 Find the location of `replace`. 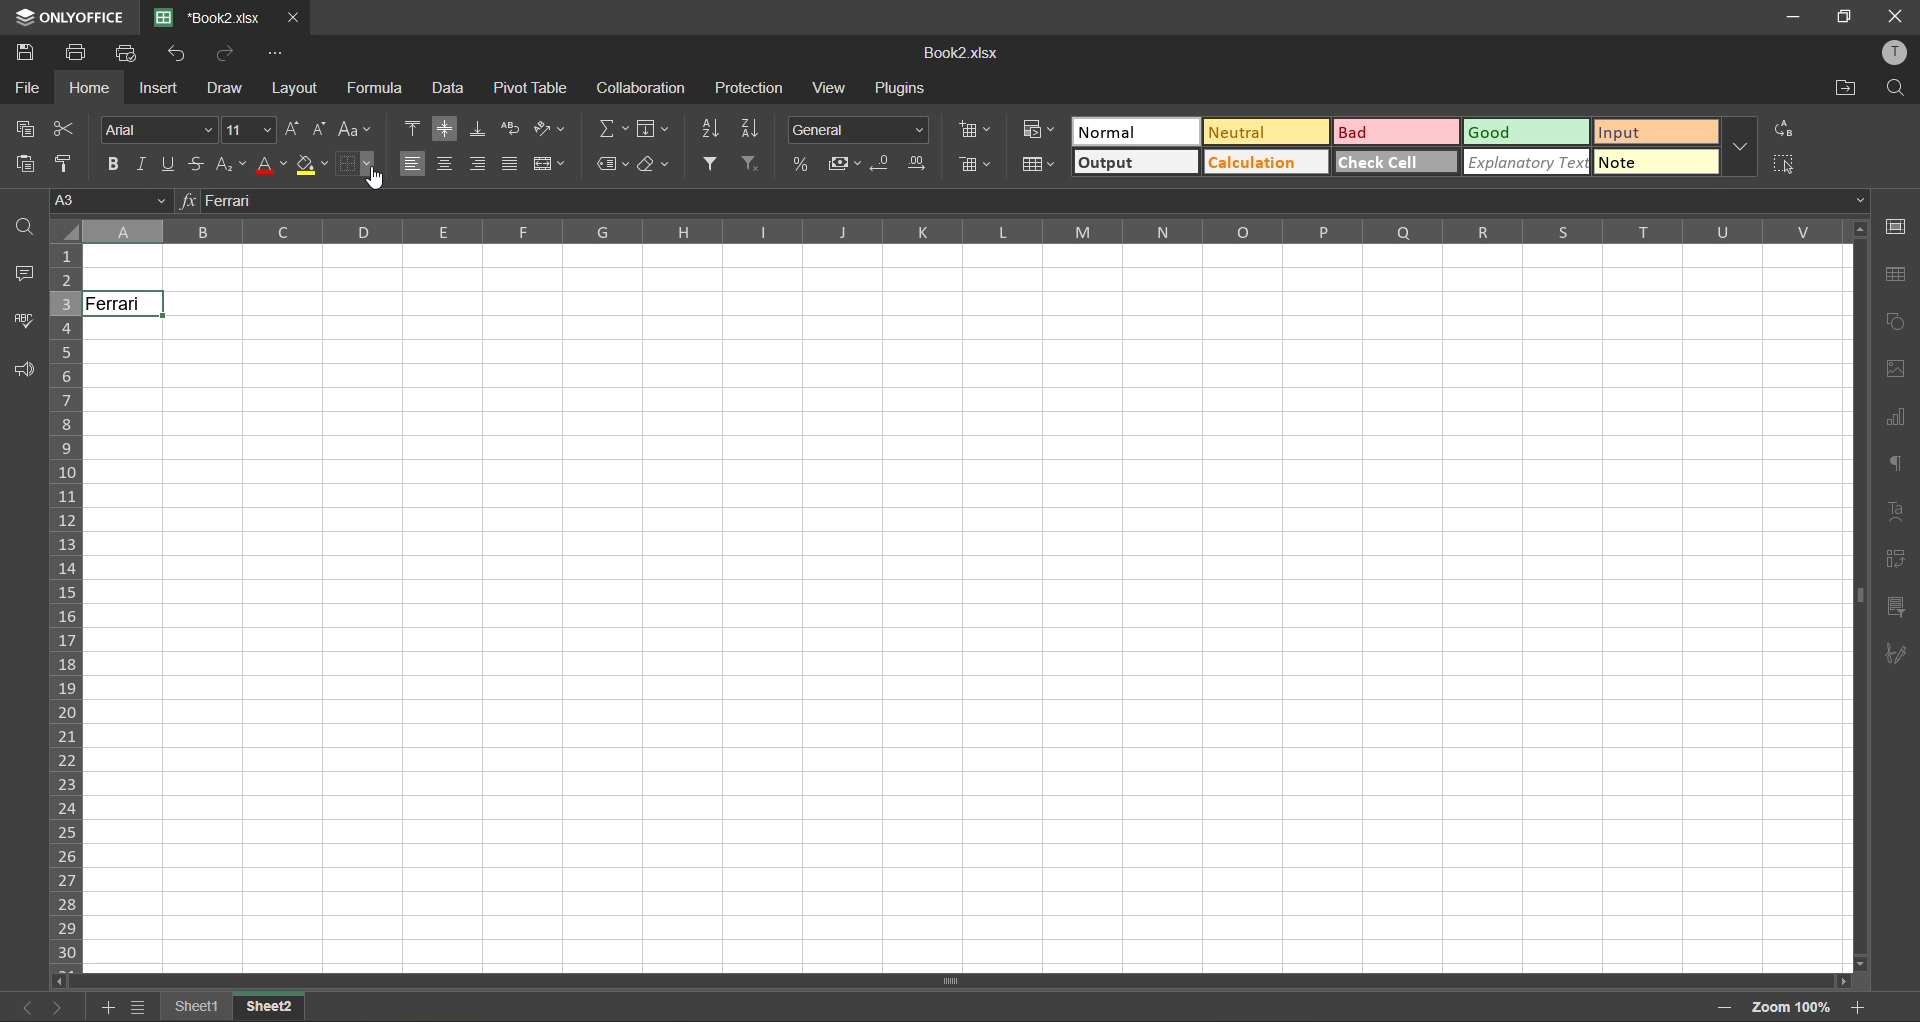

replace is located at coordinates (1785, 128).